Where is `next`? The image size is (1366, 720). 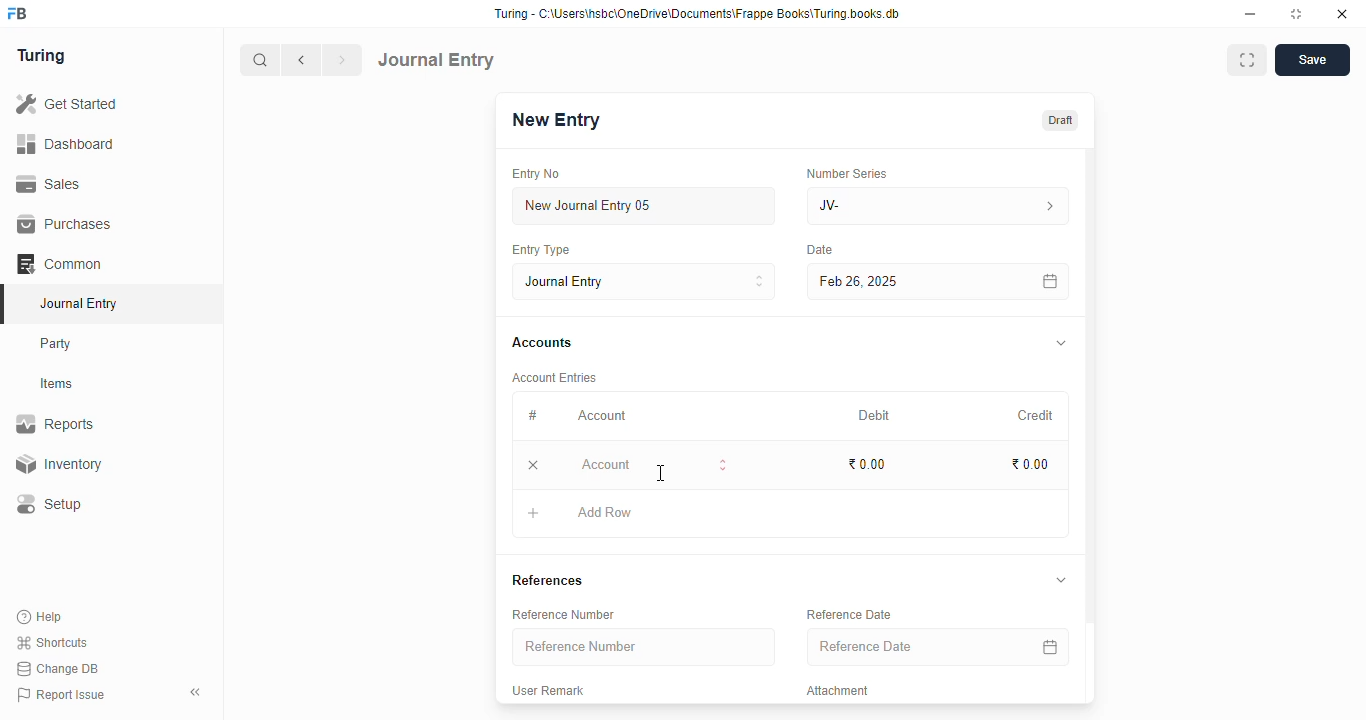
next is located at coordinates (344, 60).